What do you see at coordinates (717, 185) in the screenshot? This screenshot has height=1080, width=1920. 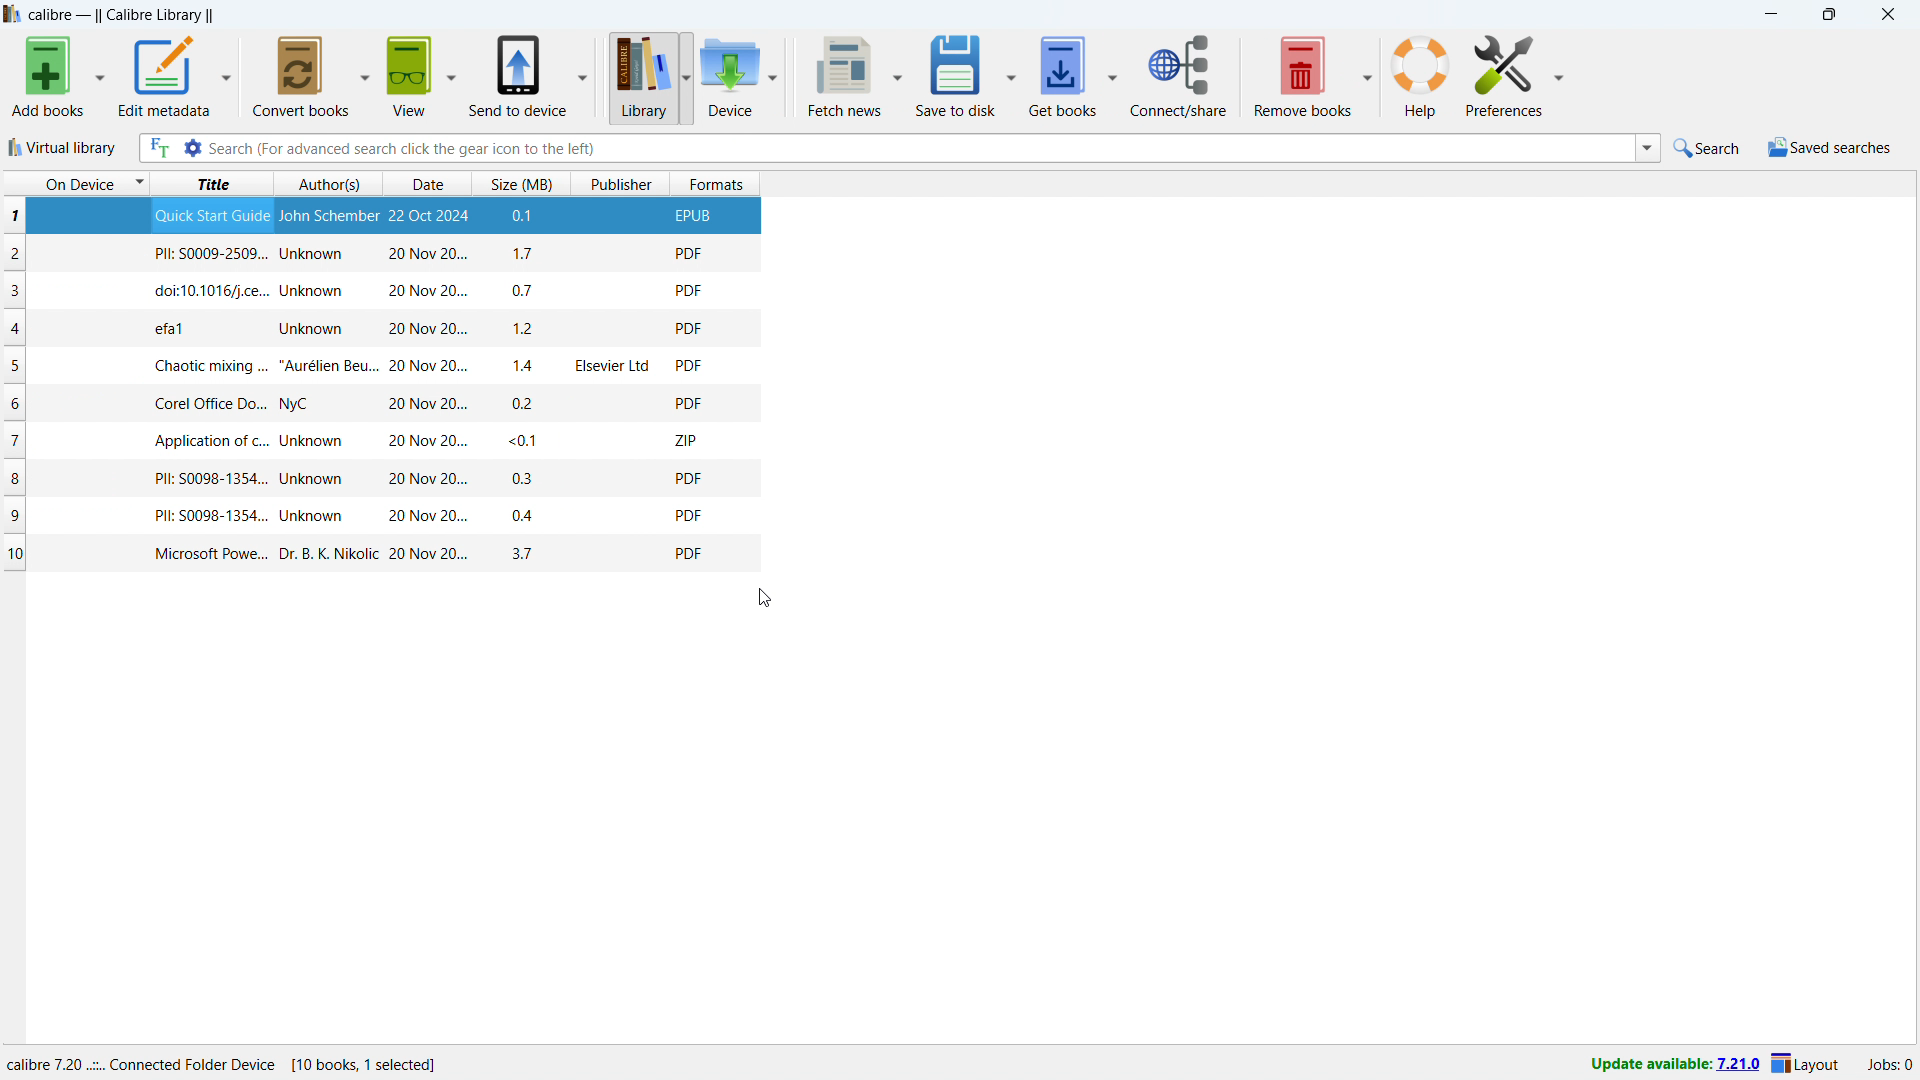 I see `sort by formats` at bounding box center [717, 185].